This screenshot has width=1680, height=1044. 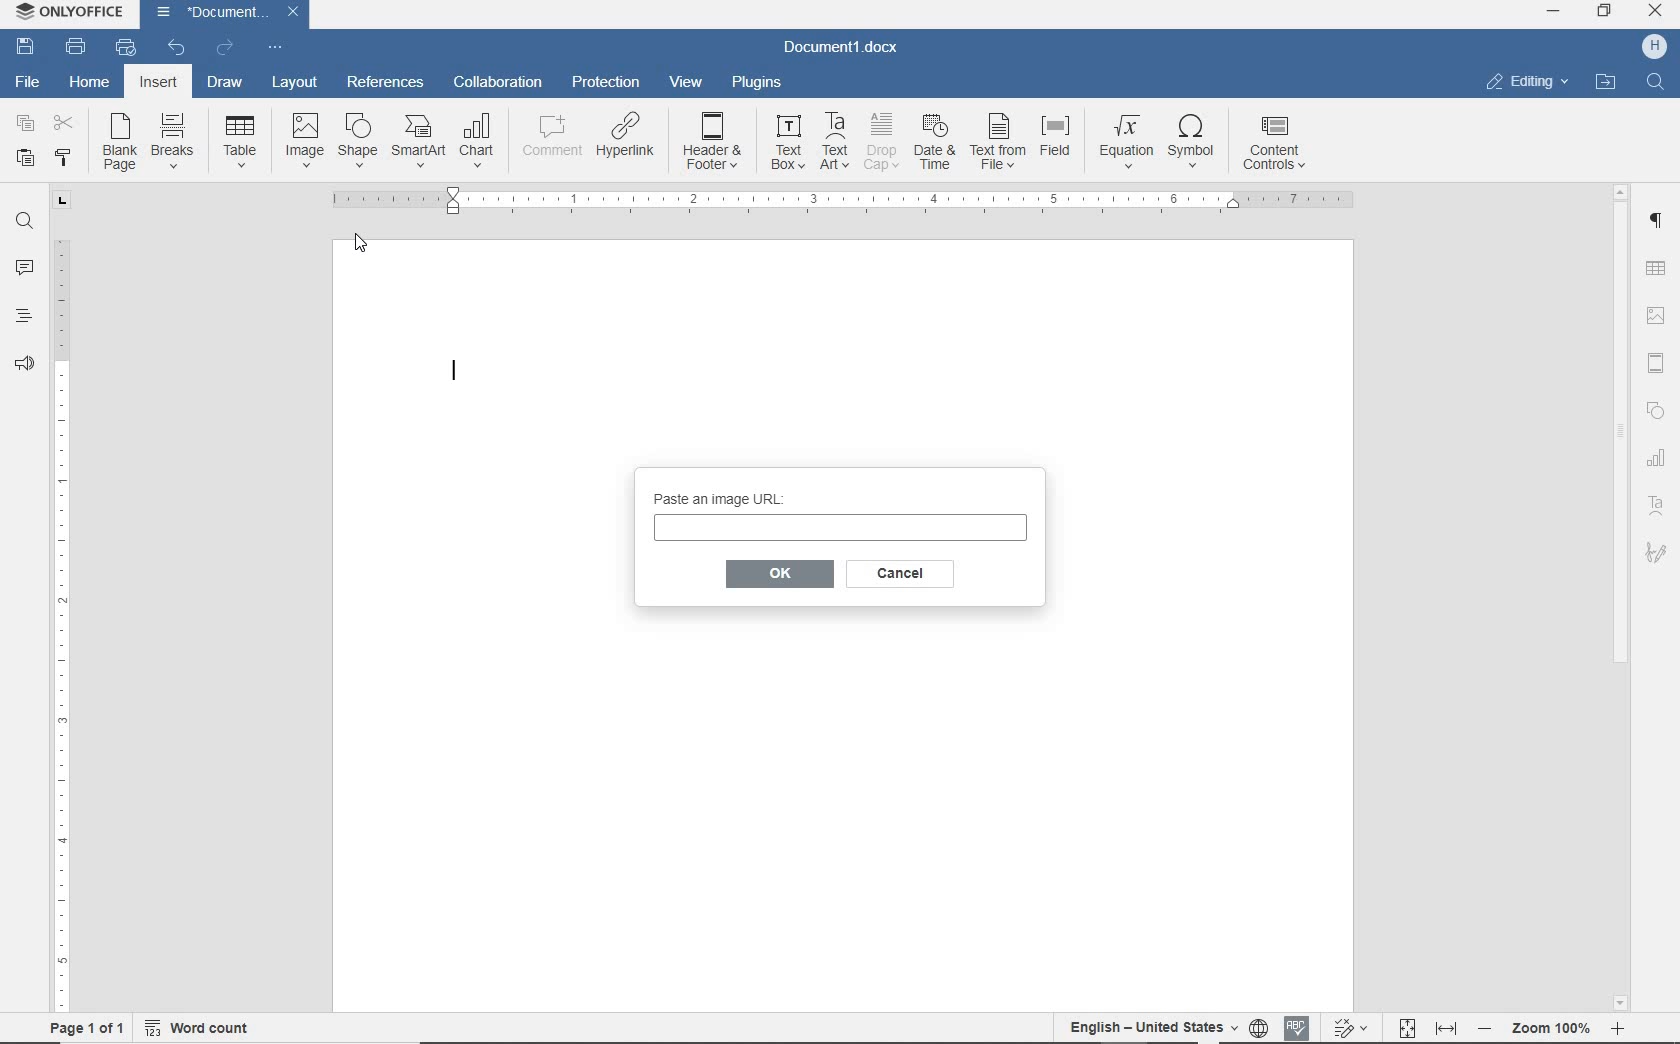 What do you see at coordinates (999, 141) in the screenshot?
I see `text from file` at bounding box center [999, 141].